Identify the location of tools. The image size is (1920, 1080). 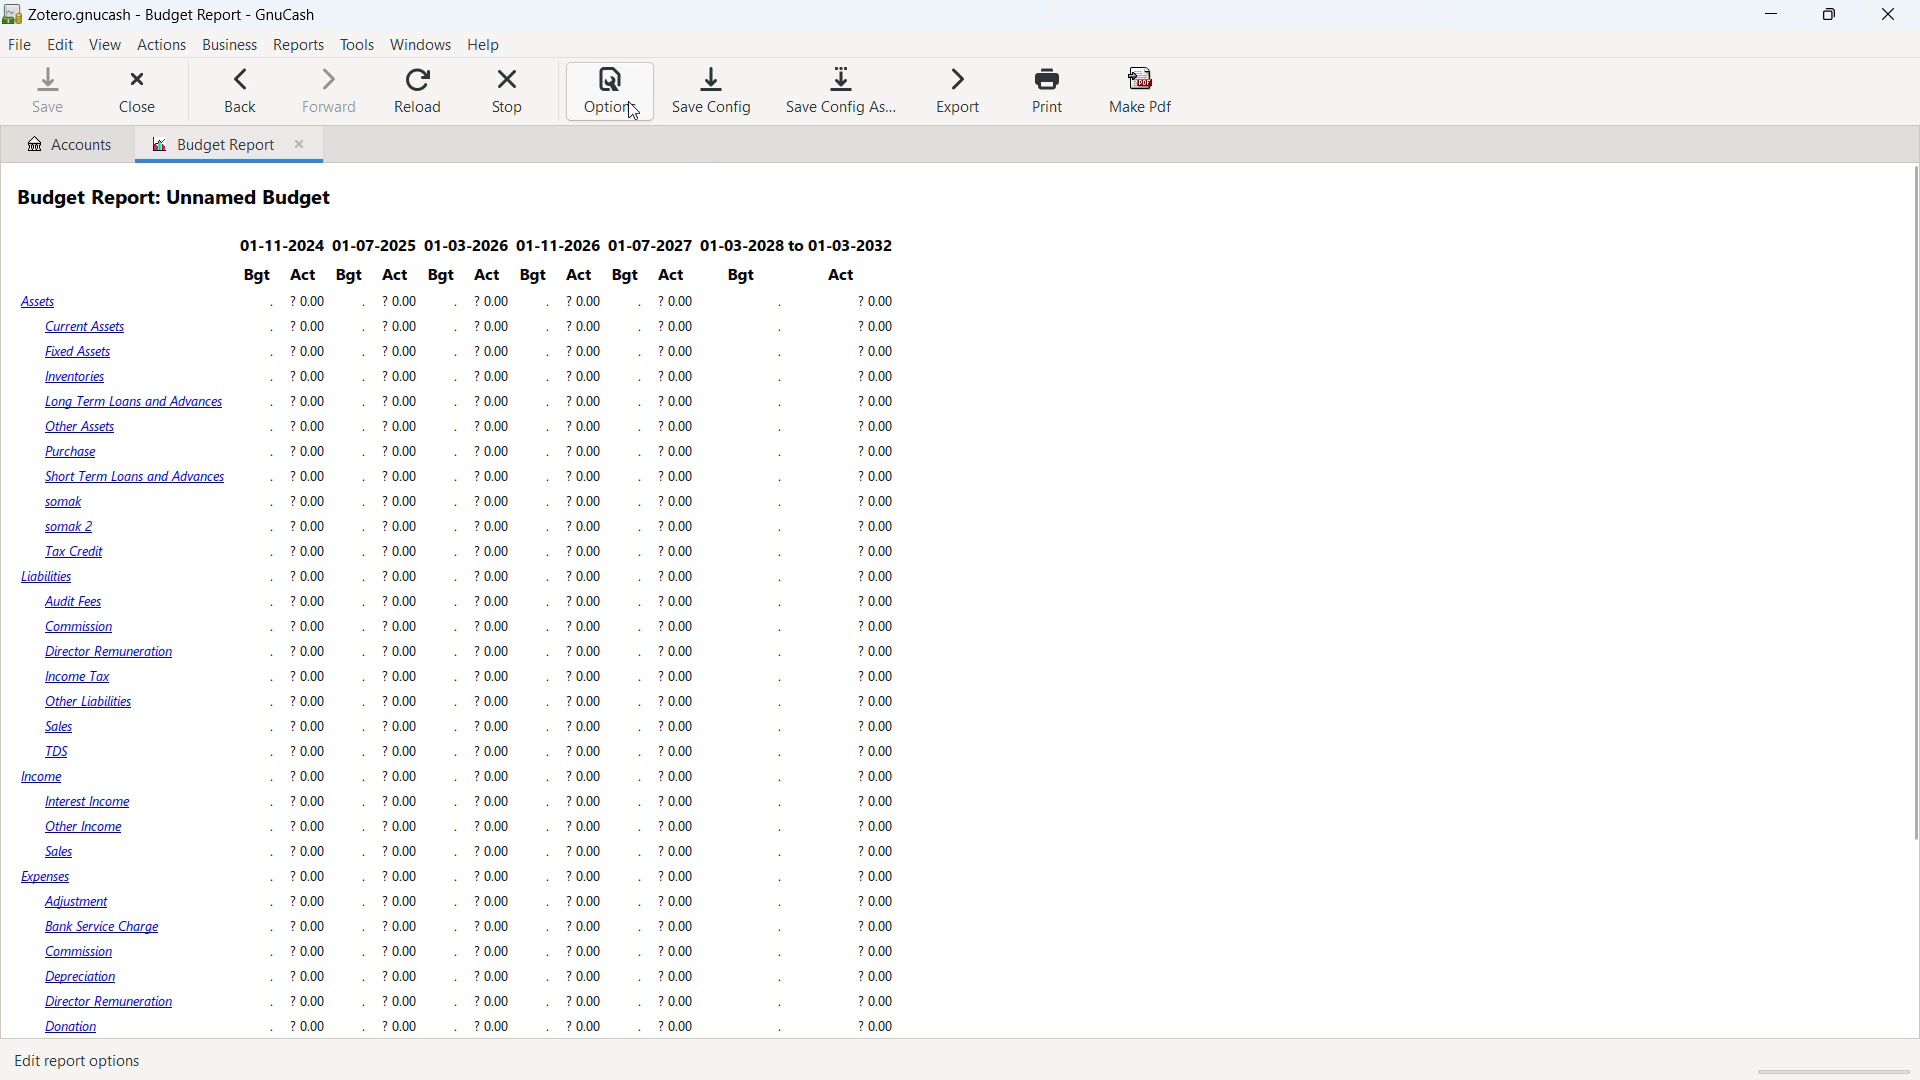
(358, 45).